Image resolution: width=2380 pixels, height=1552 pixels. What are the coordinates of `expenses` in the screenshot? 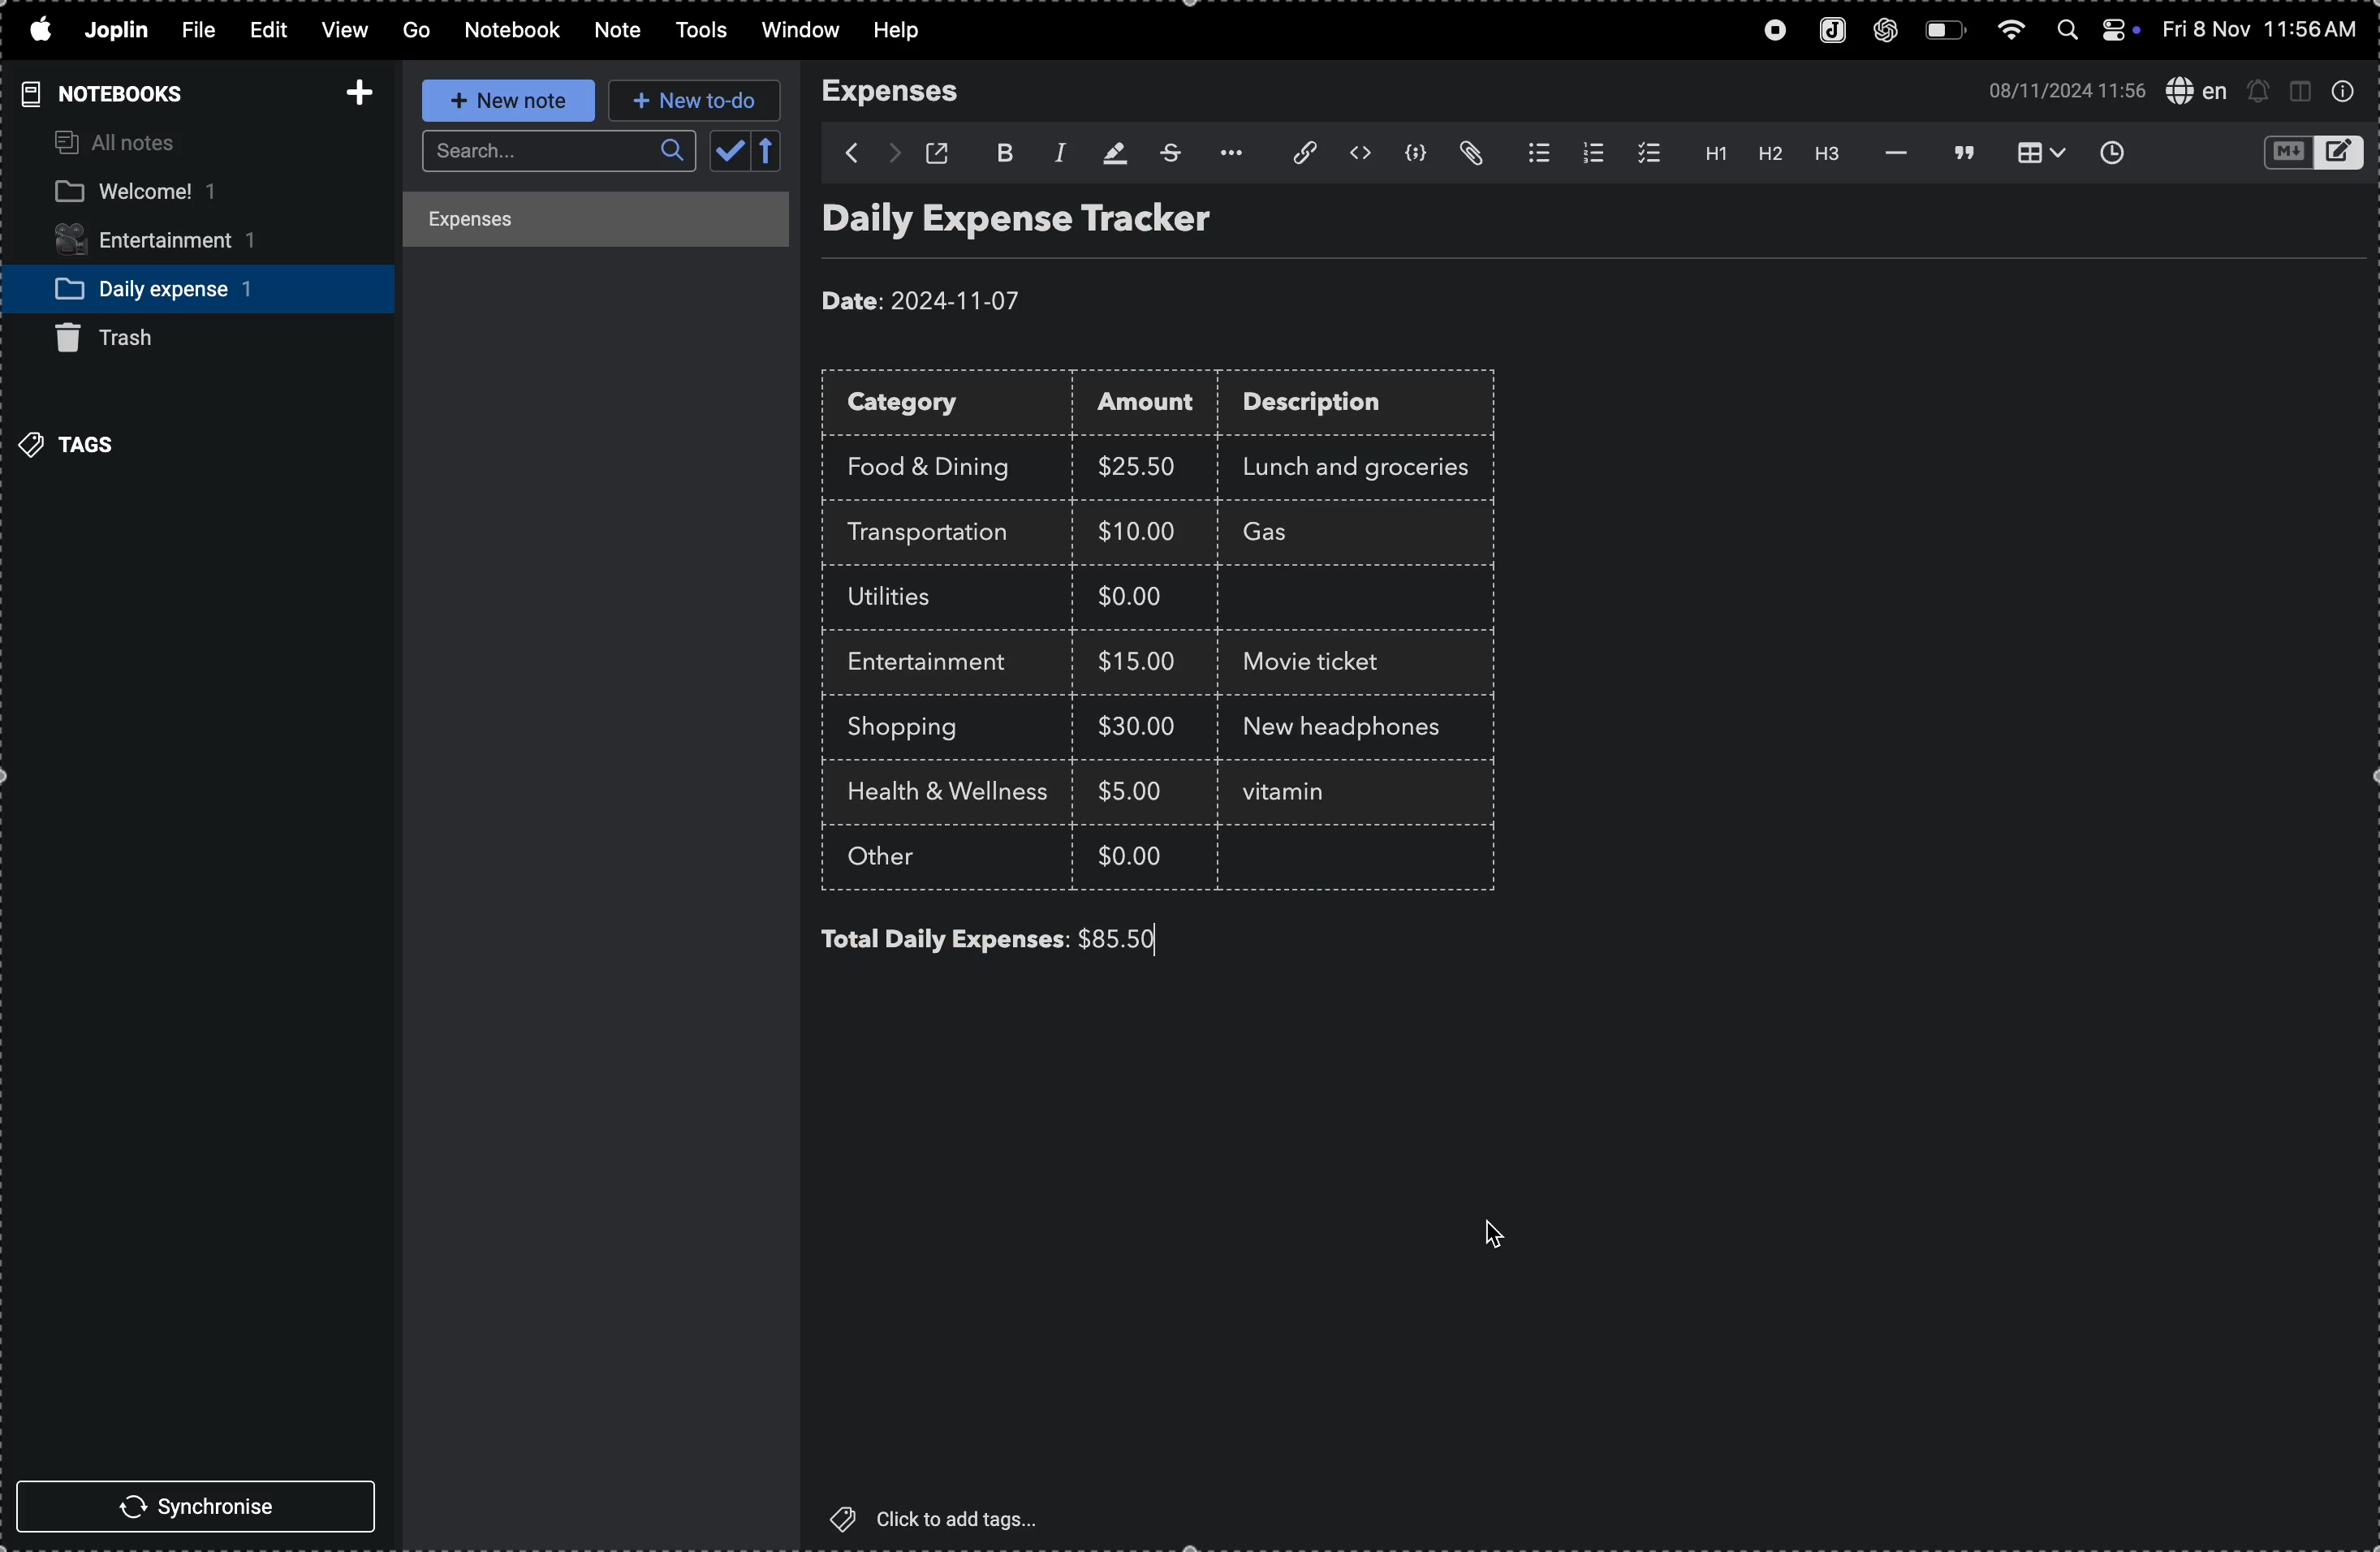 It's located at (578, 223).